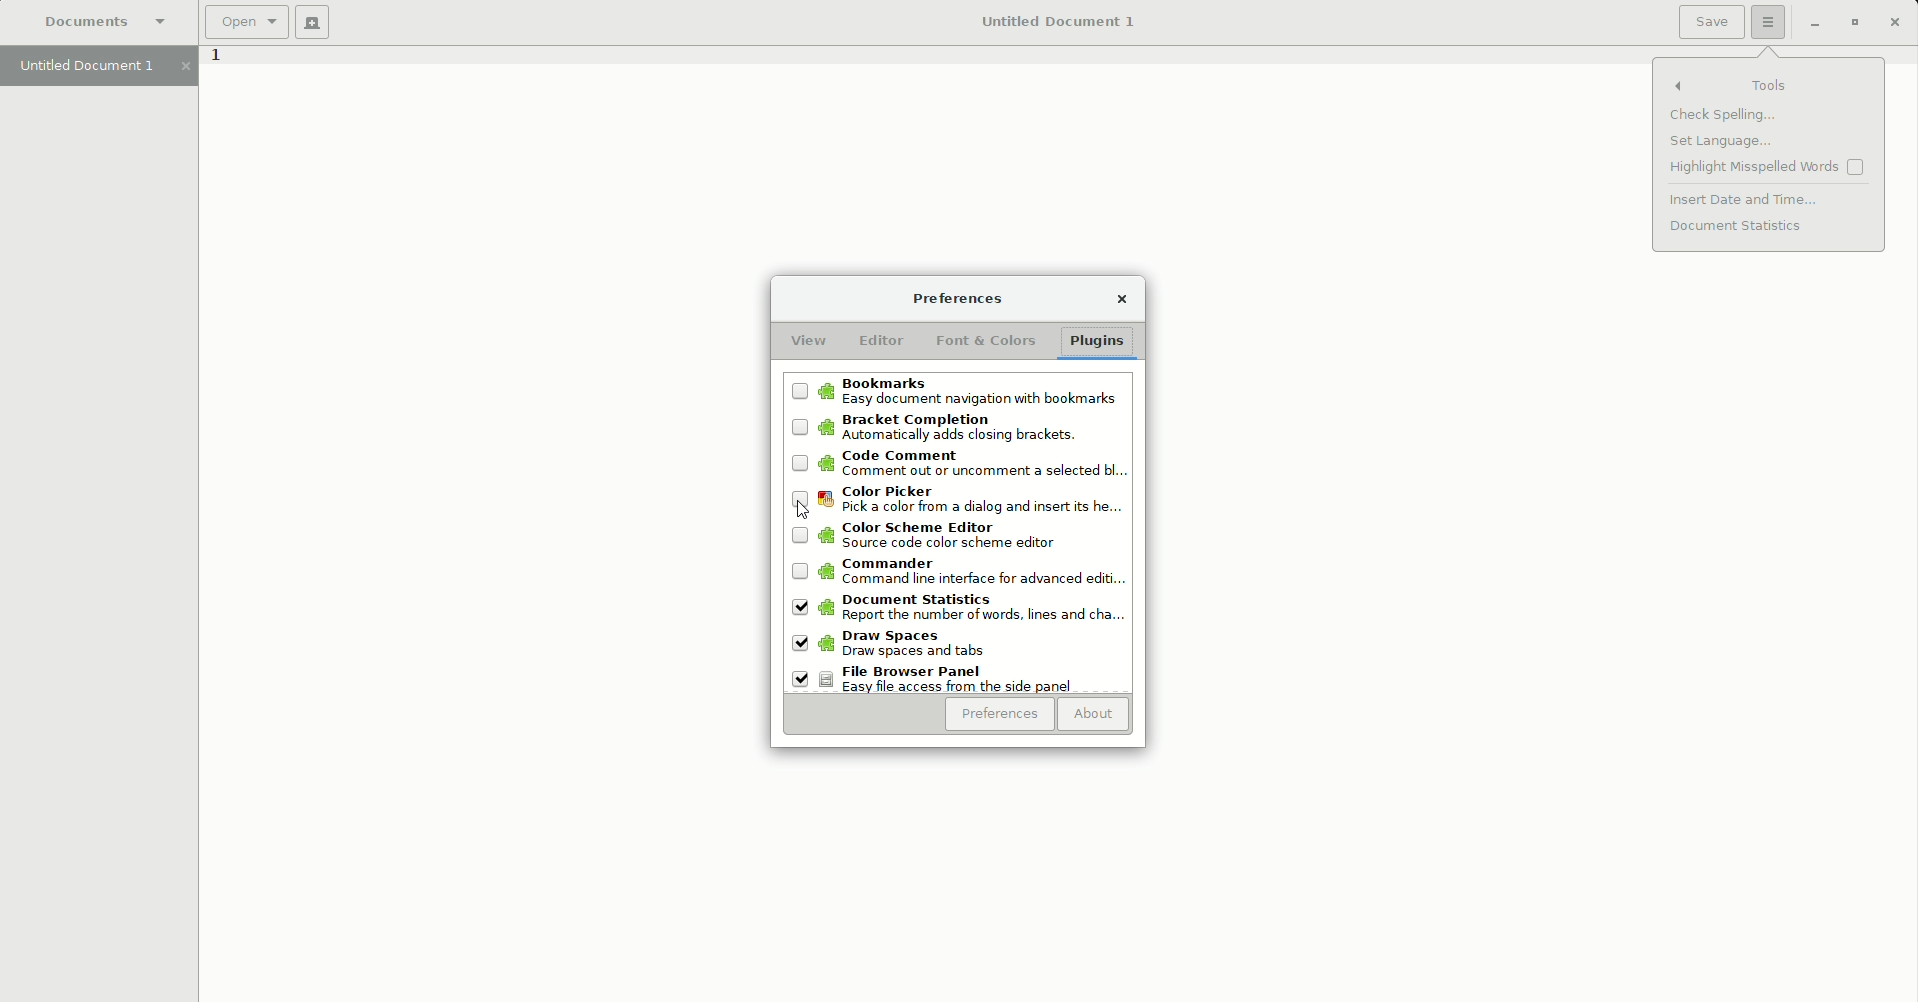 This screenshot has height=1002, width=1918. What do you see at coordinates (312, 23) in the screenshot?
I see `New` at bounding box center [312, 23].